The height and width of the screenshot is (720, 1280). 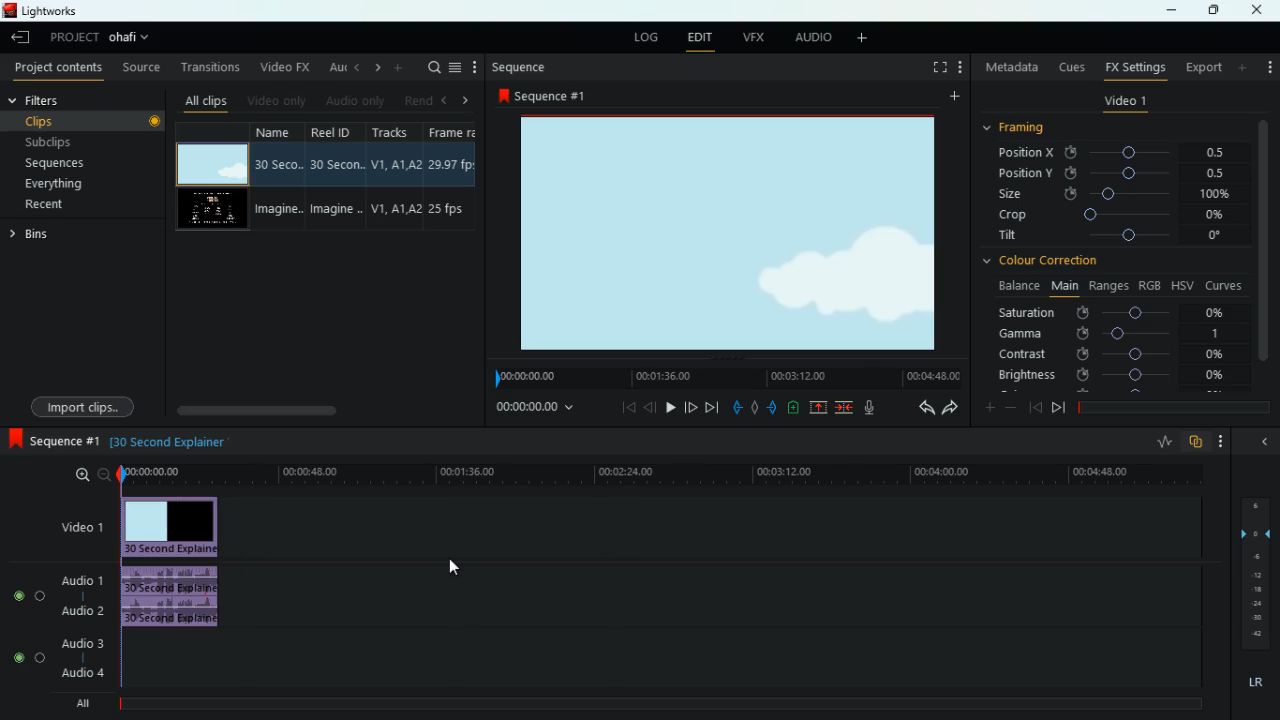 What do you see at coordinates (354, 68) in the screenshot?
I see `left` at bounding box center [354, 68].